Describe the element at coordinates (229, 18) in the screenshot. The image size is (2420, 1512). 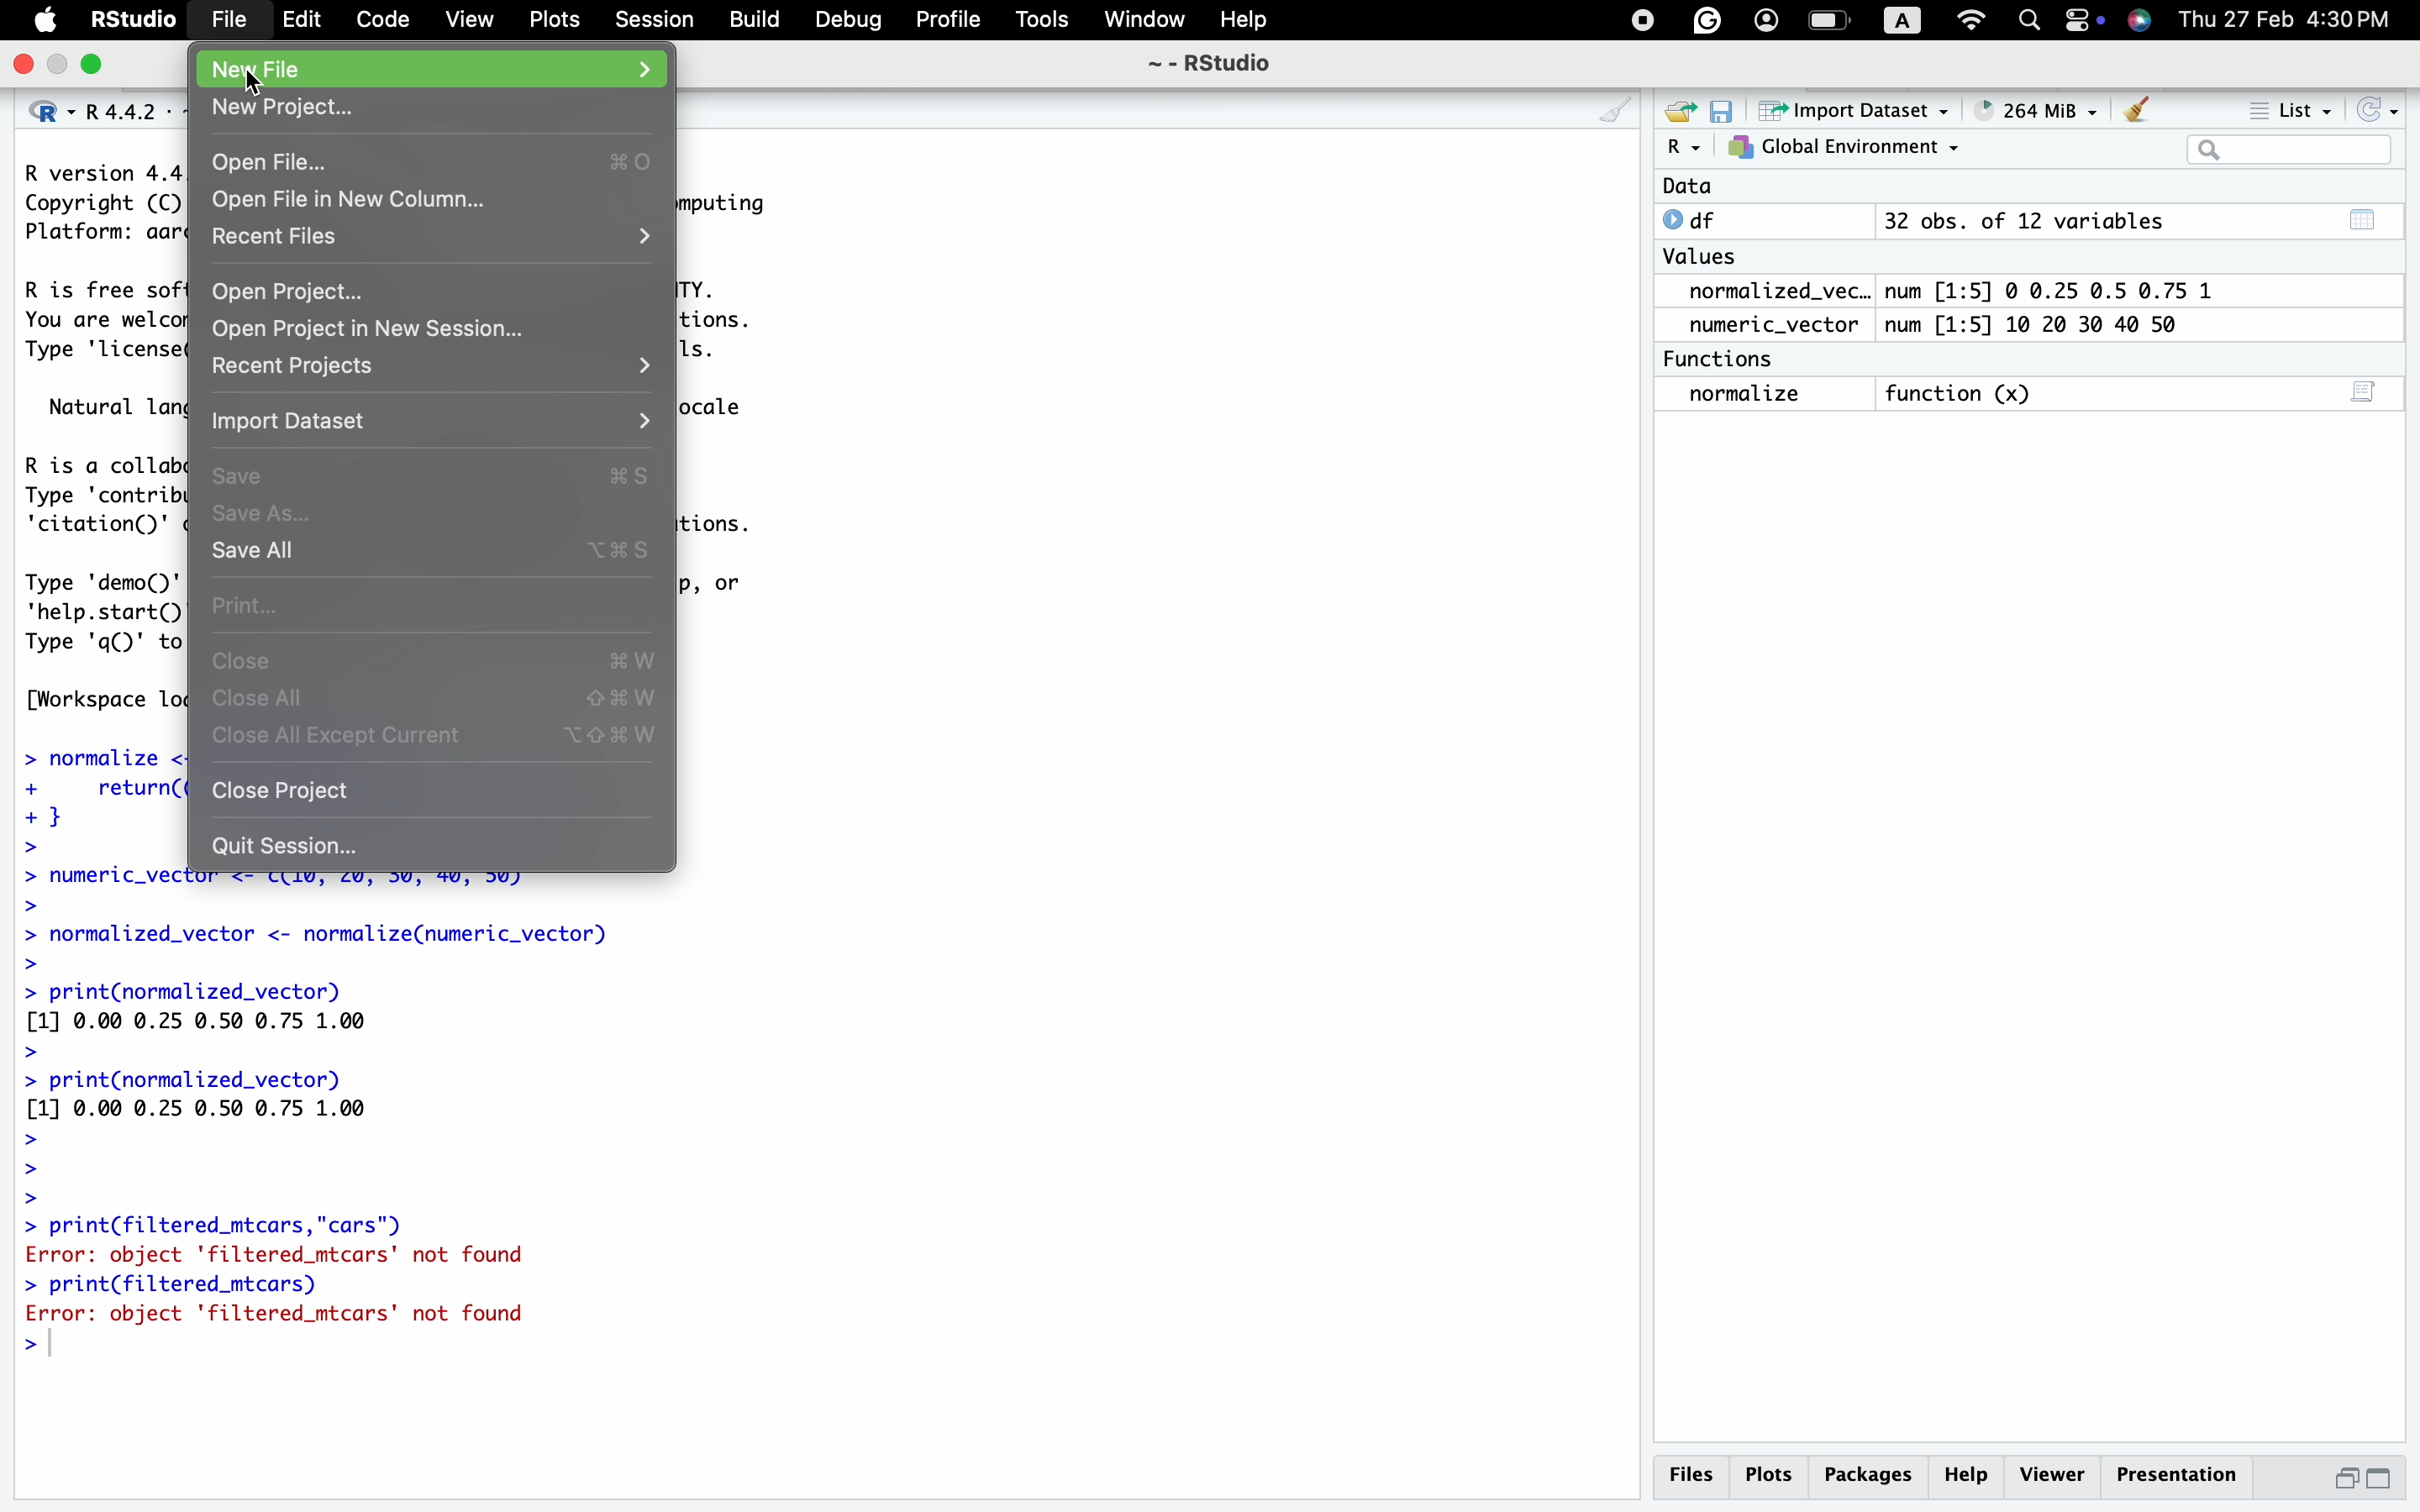
I see `File` at that location.